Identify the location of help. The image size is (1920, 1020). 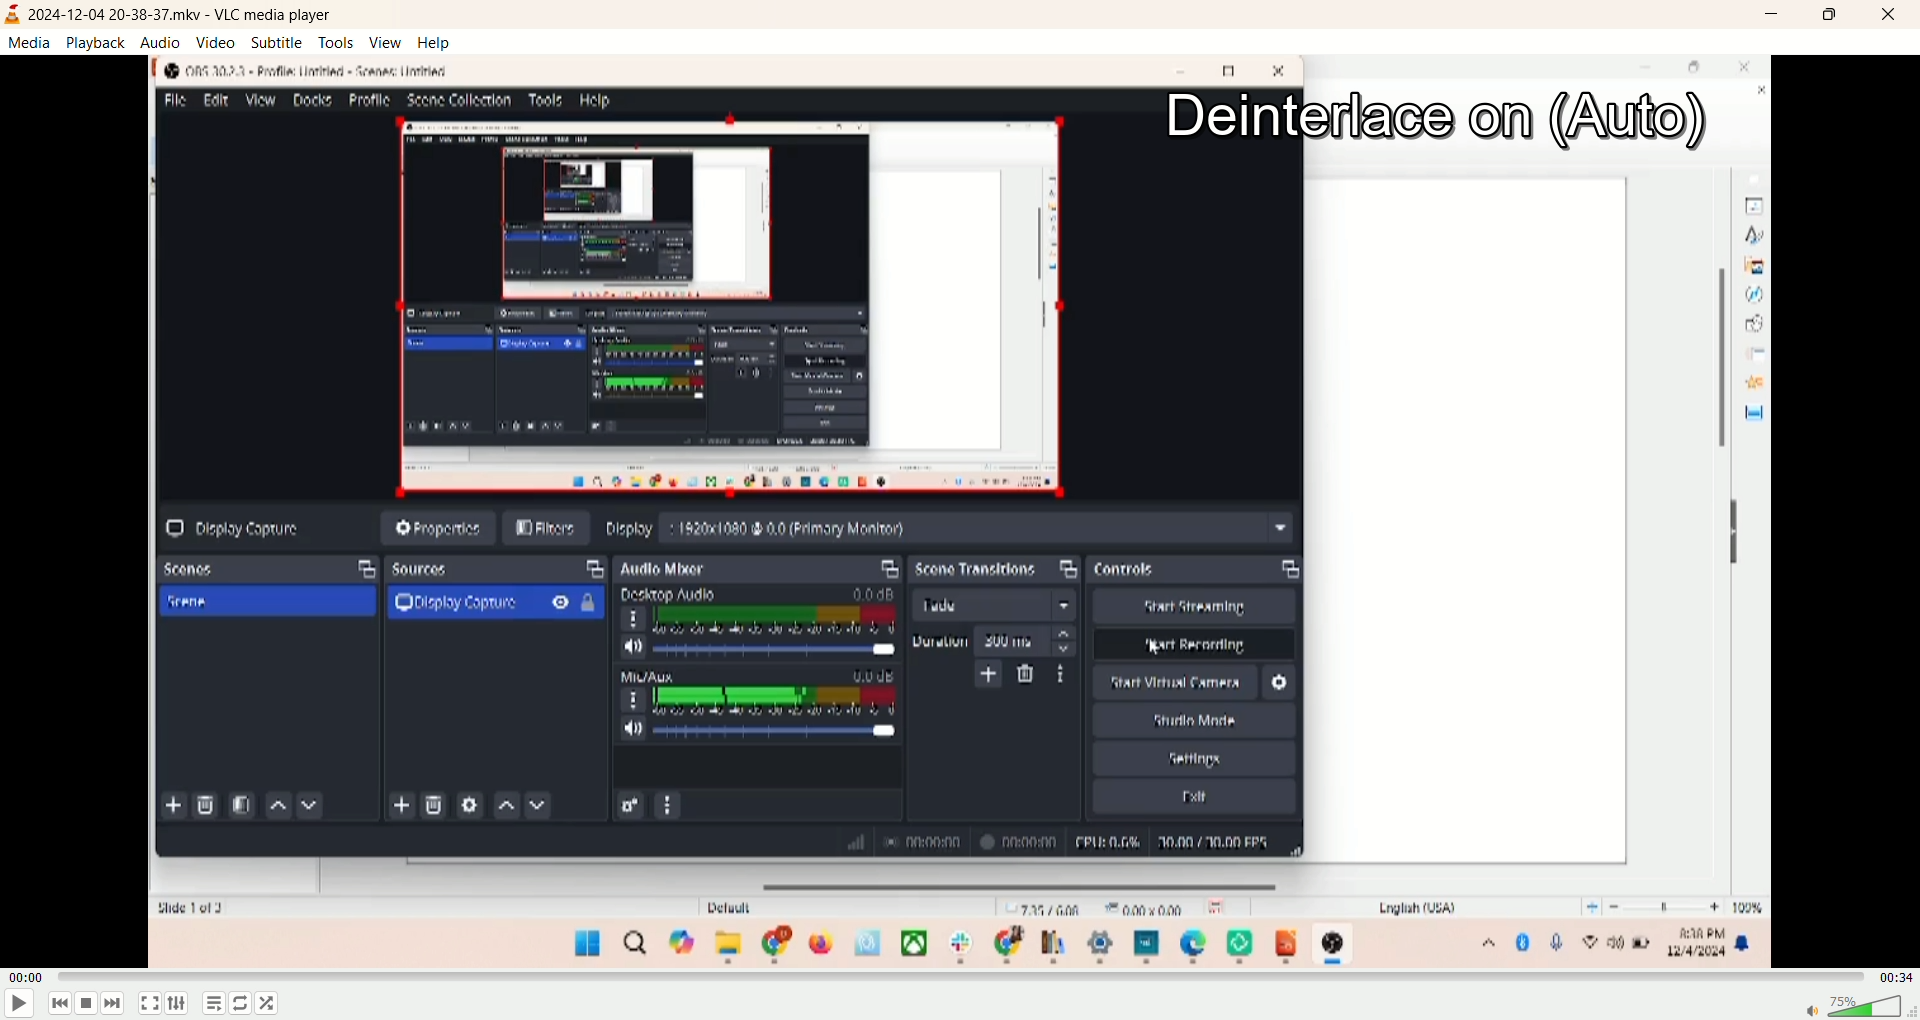
(433, 43).